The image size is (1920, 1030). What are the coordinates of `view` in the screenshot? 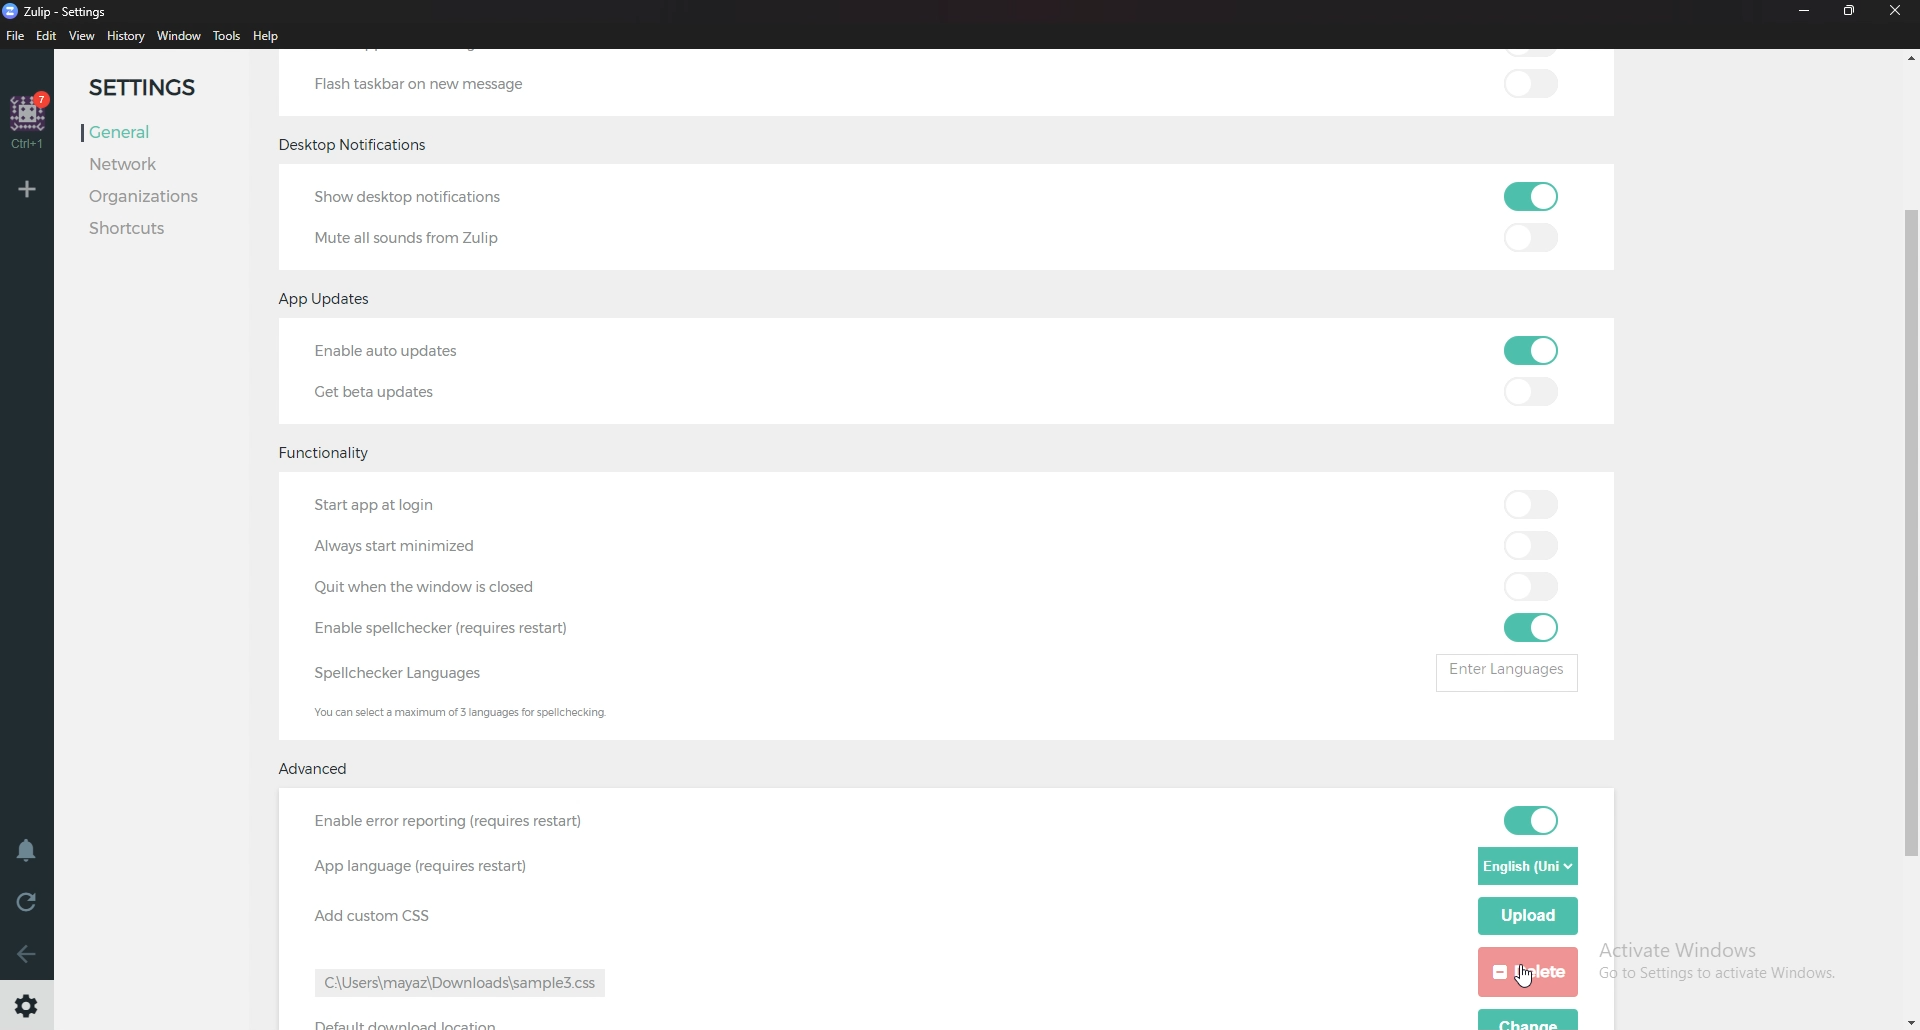 It's located at (82, 37).